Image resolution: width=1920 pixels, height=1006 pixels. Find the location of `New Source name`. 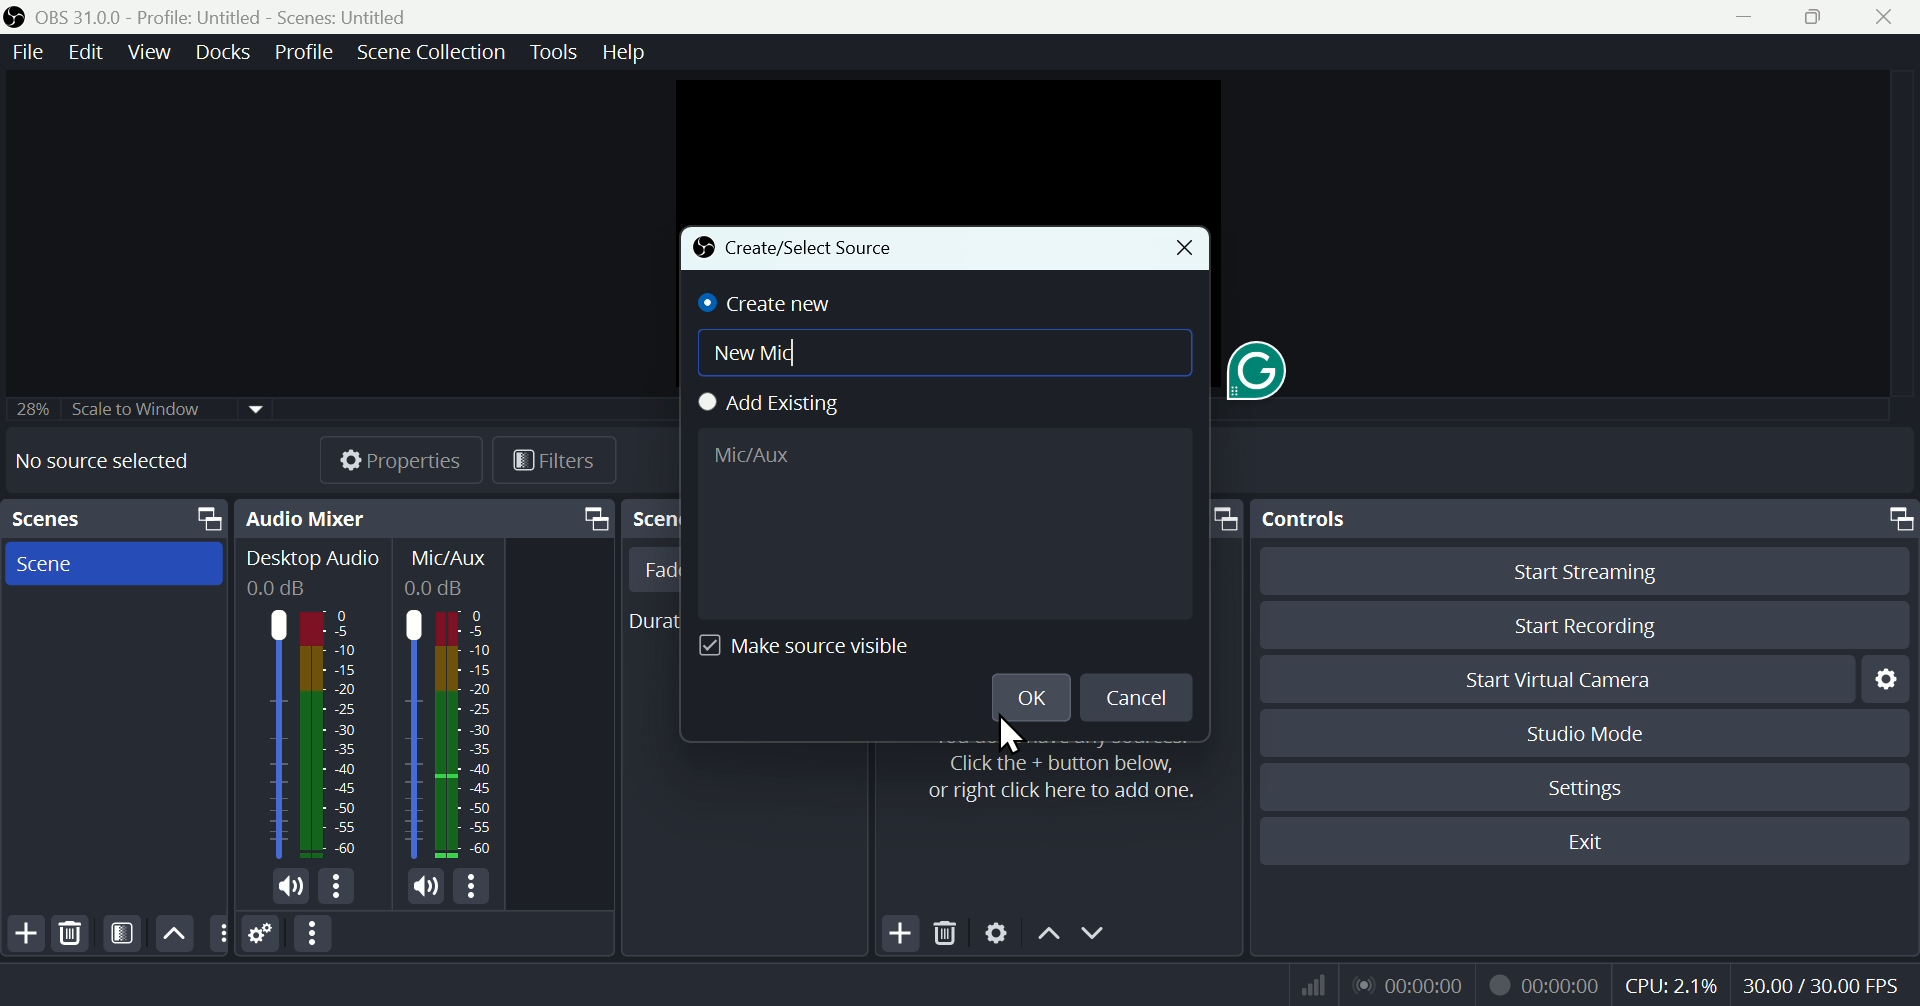

New Source name is located at coordinates (950, 351).